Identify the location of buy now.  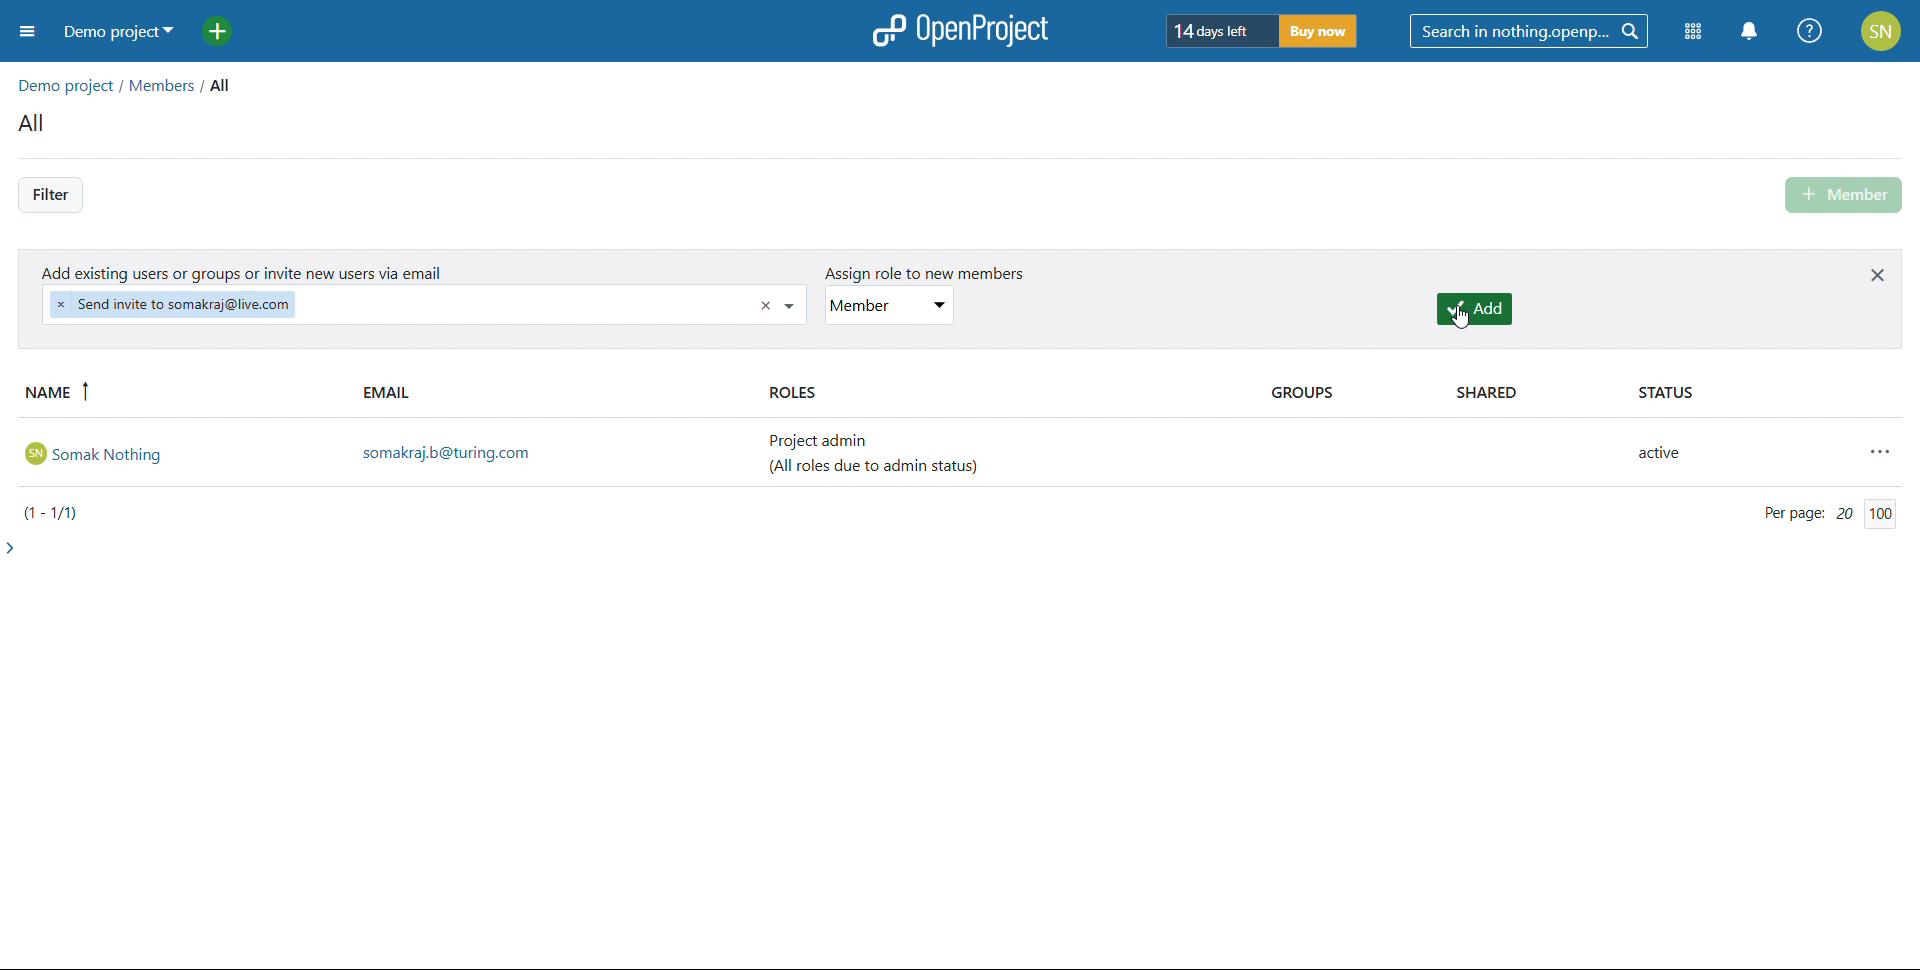
(1319, 30).